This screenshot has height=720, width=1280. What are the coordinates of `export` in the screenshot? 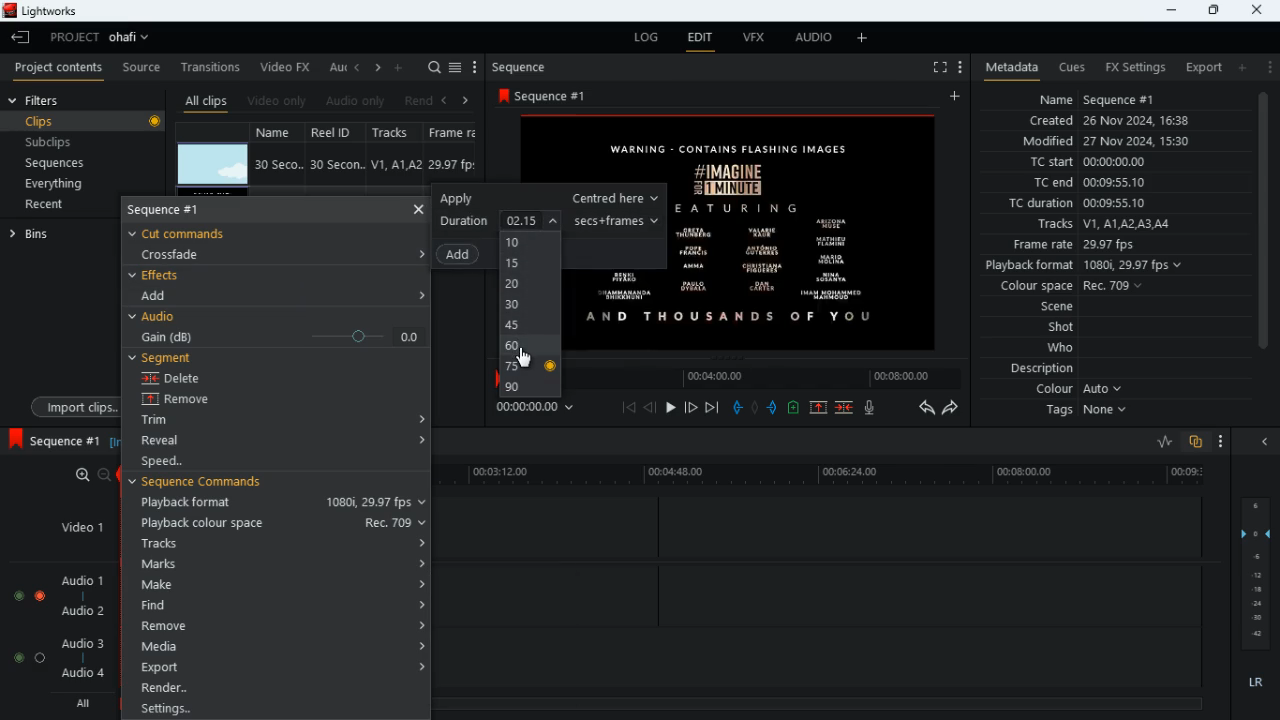 It's located at (281, 667).